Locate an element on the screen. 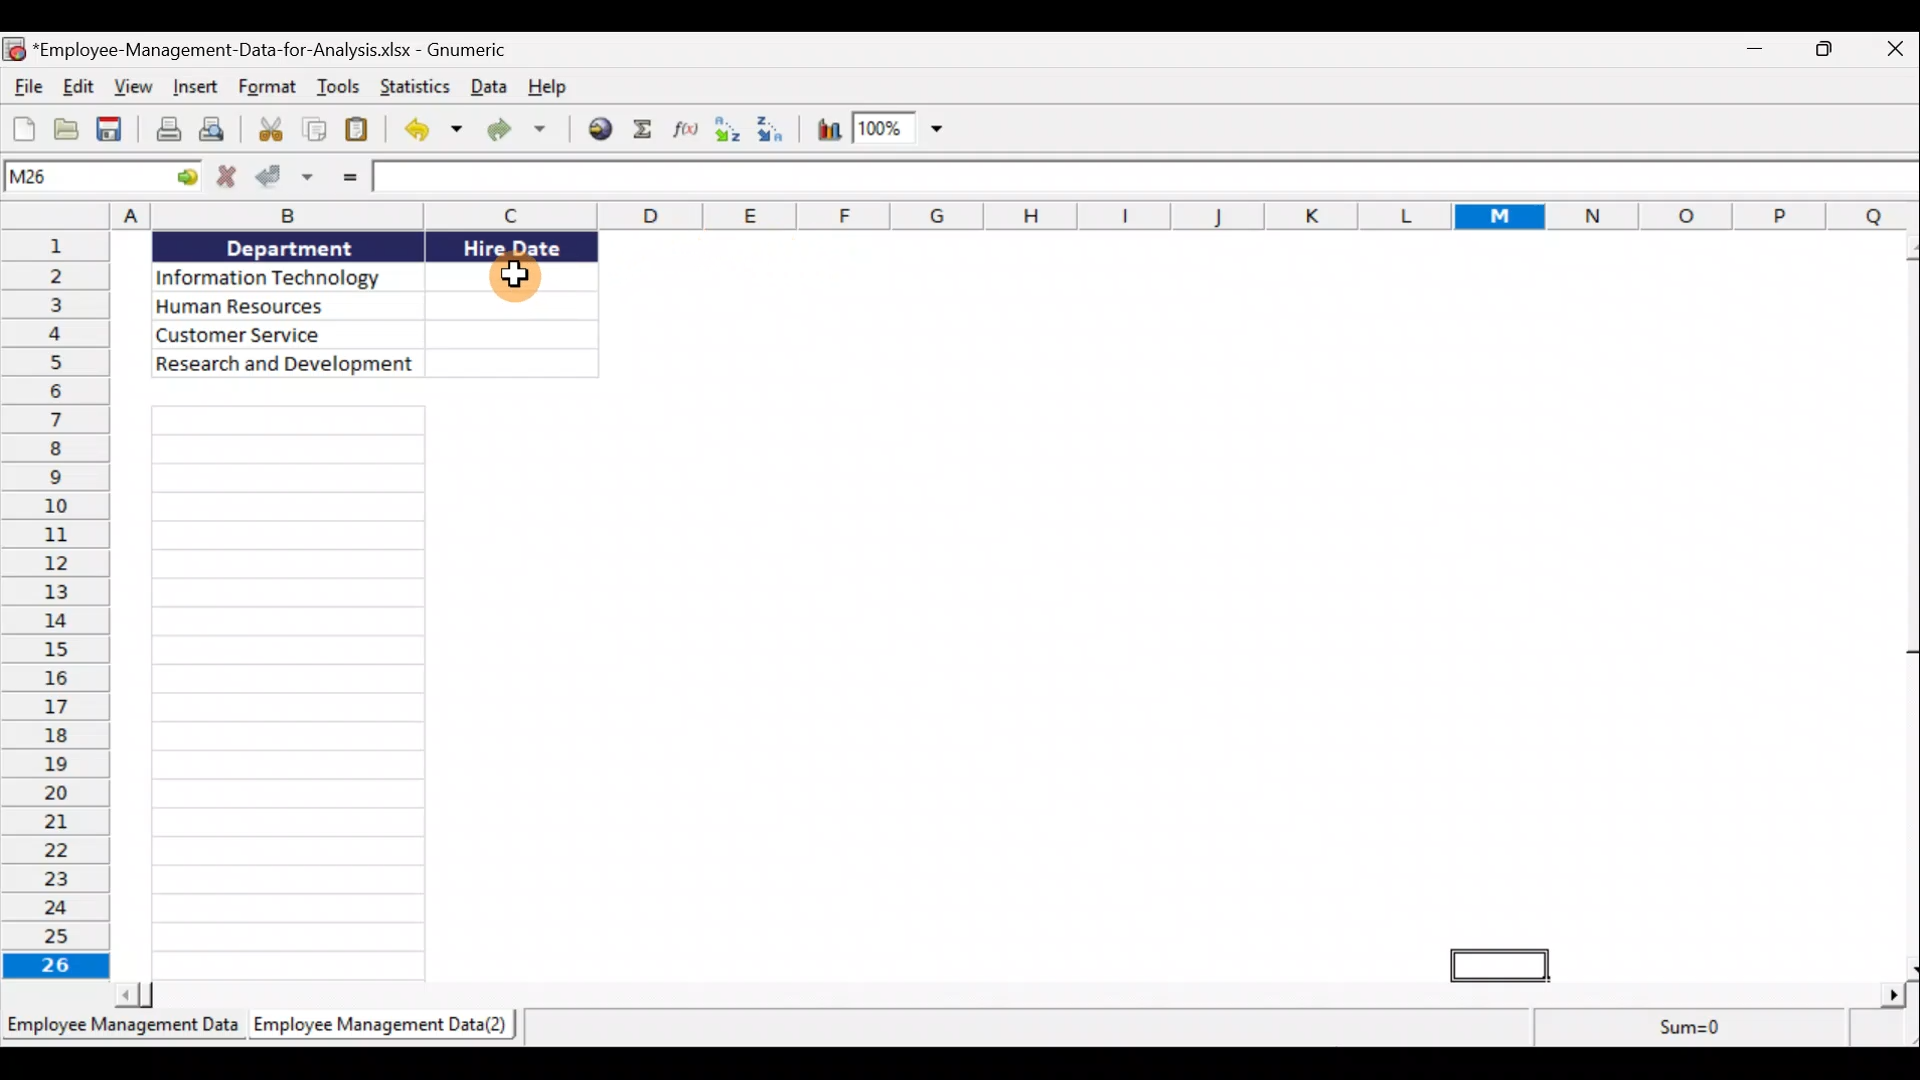 The image size is (1920, 1080). Redo undone action is located at coordinates (525, 134).